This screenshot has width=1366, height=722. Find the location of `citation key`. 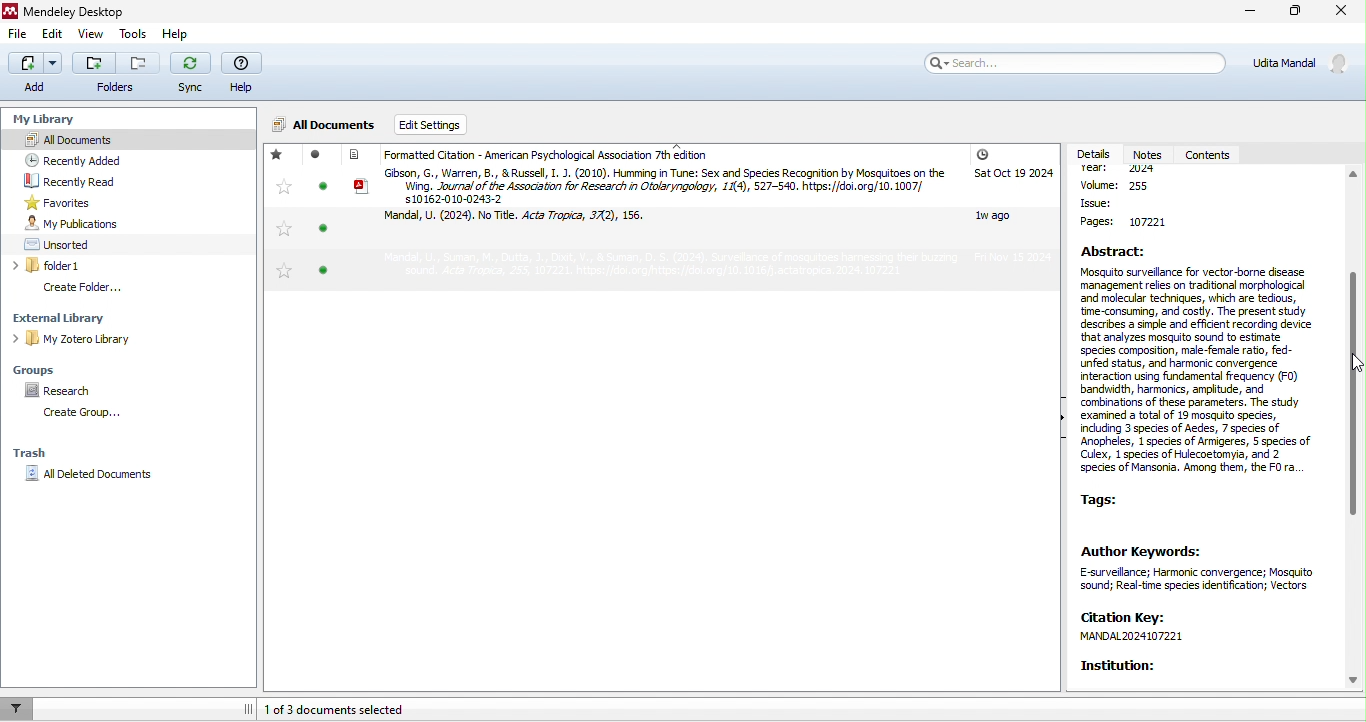

citation key is located at coordinates (1153, 628).